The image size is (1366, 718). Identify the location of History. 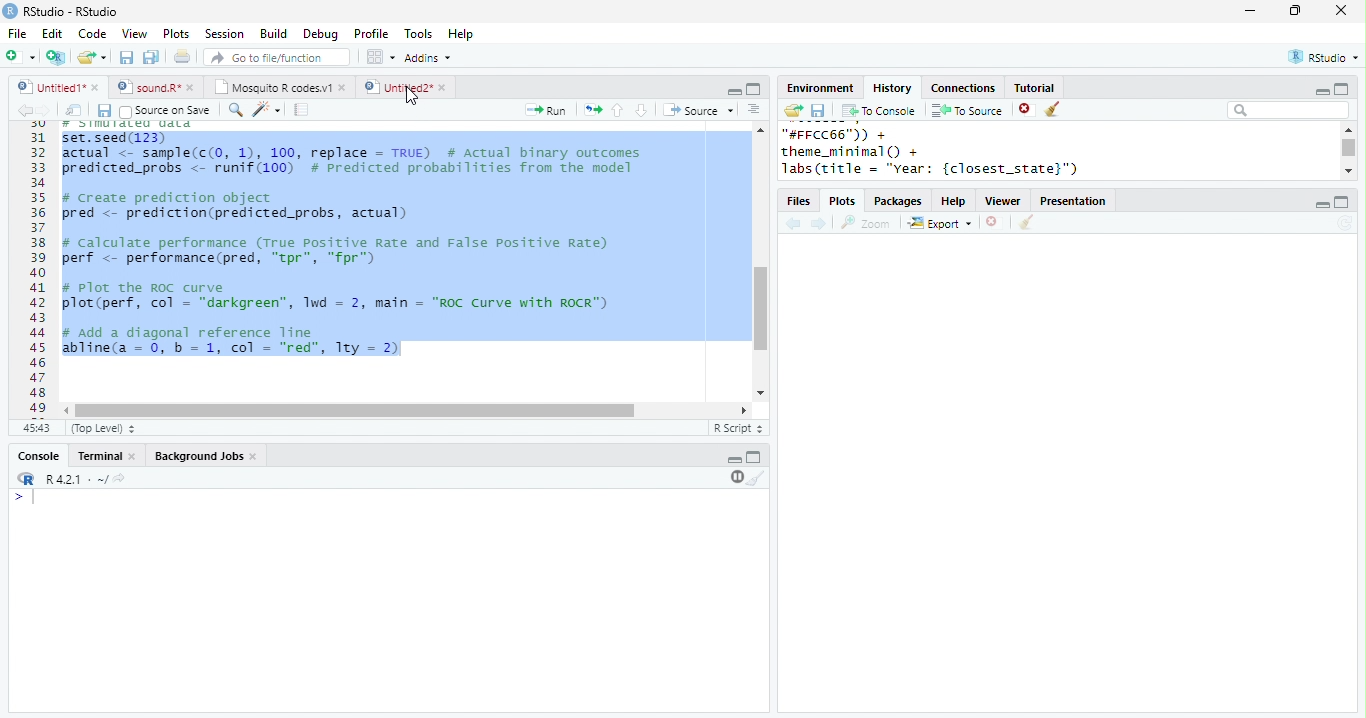
(892, 88).